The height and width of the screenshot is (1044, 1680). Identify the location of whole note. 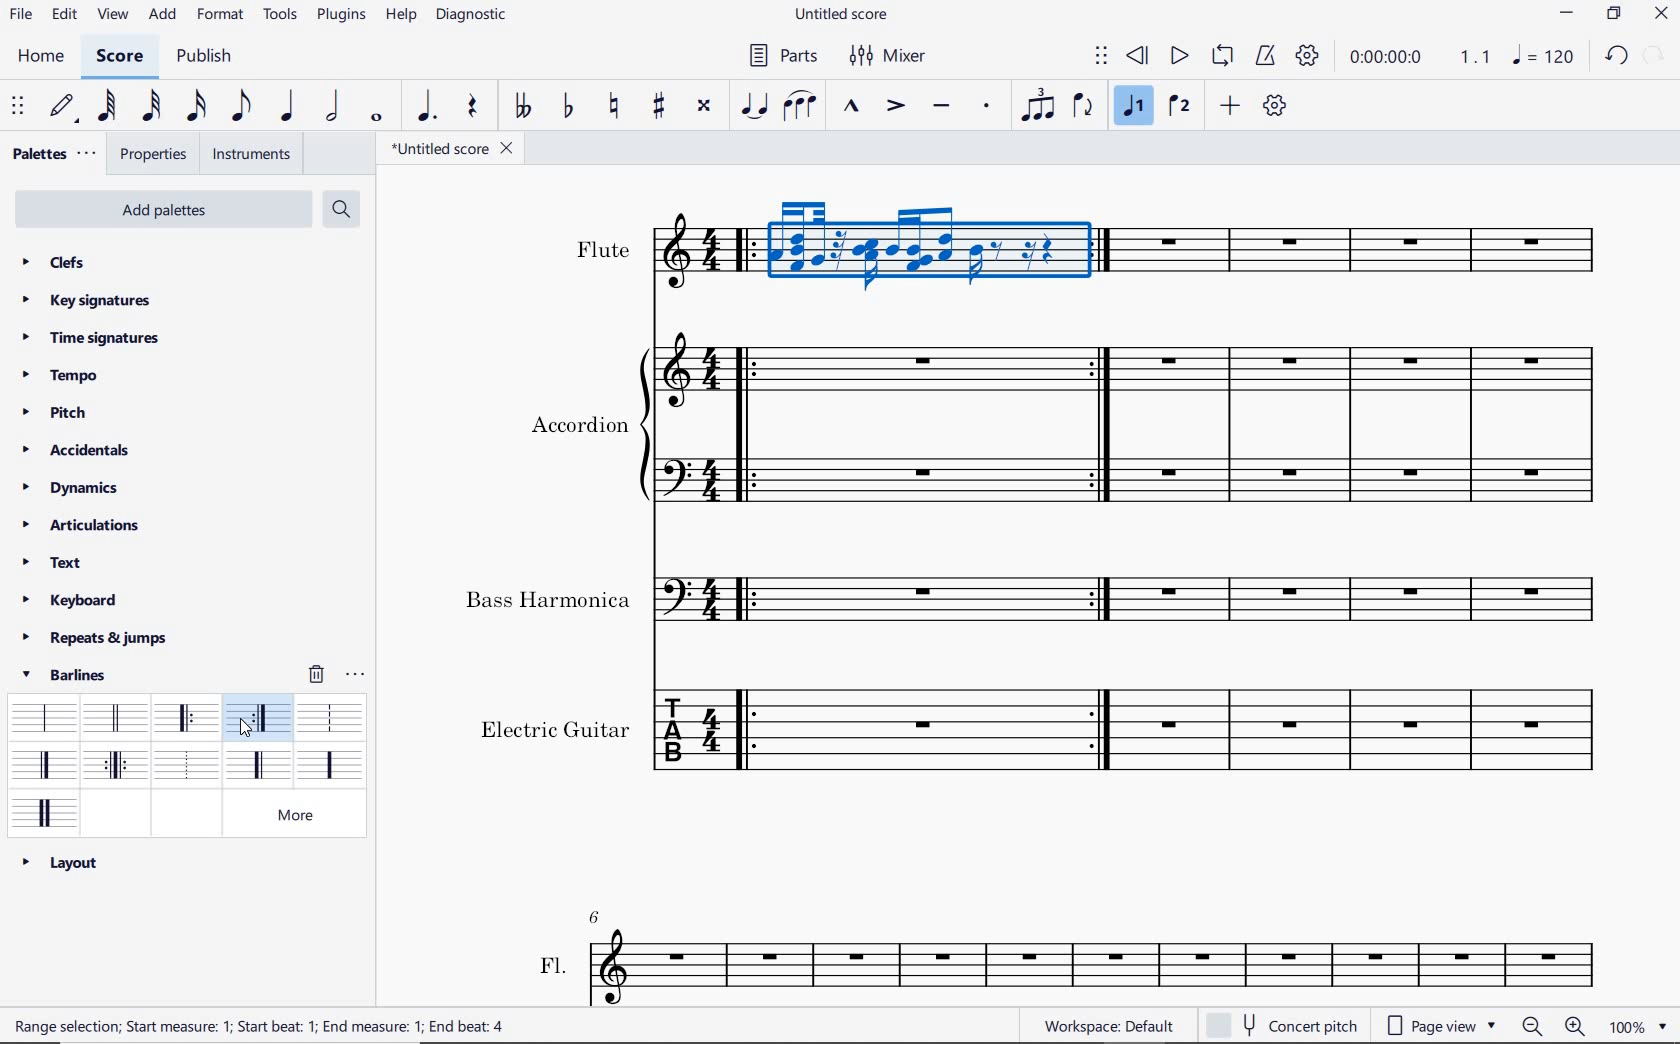
(376, 119).